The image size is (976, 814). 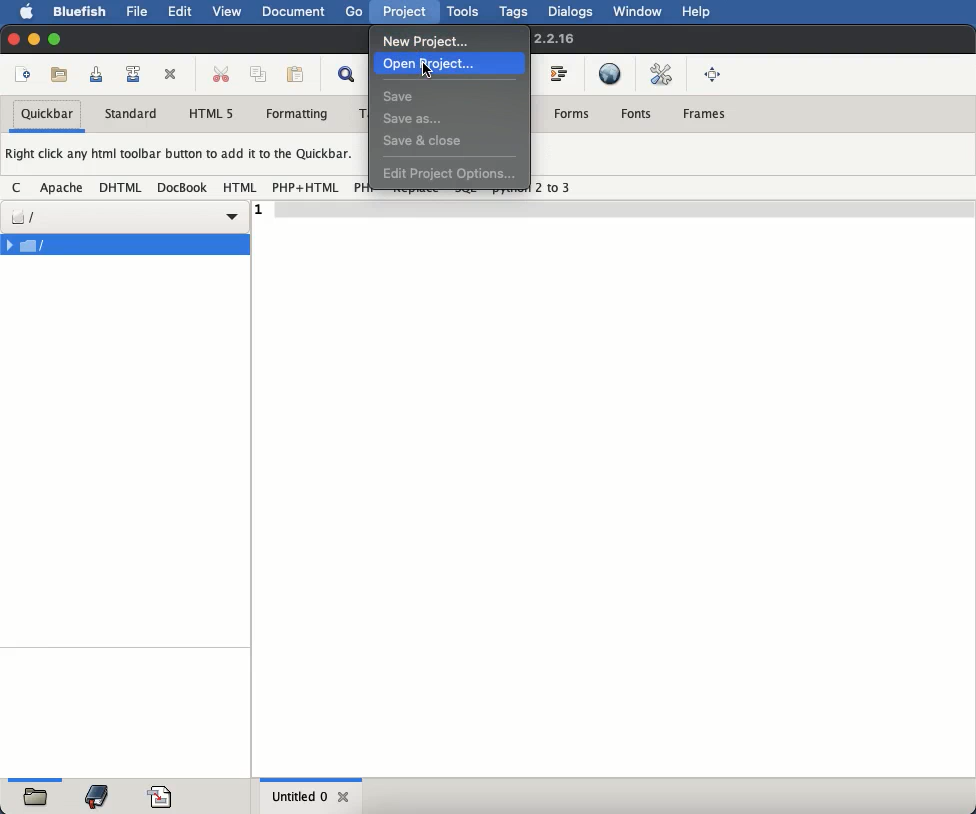 I want to click on file, so click(x=140, y=12).